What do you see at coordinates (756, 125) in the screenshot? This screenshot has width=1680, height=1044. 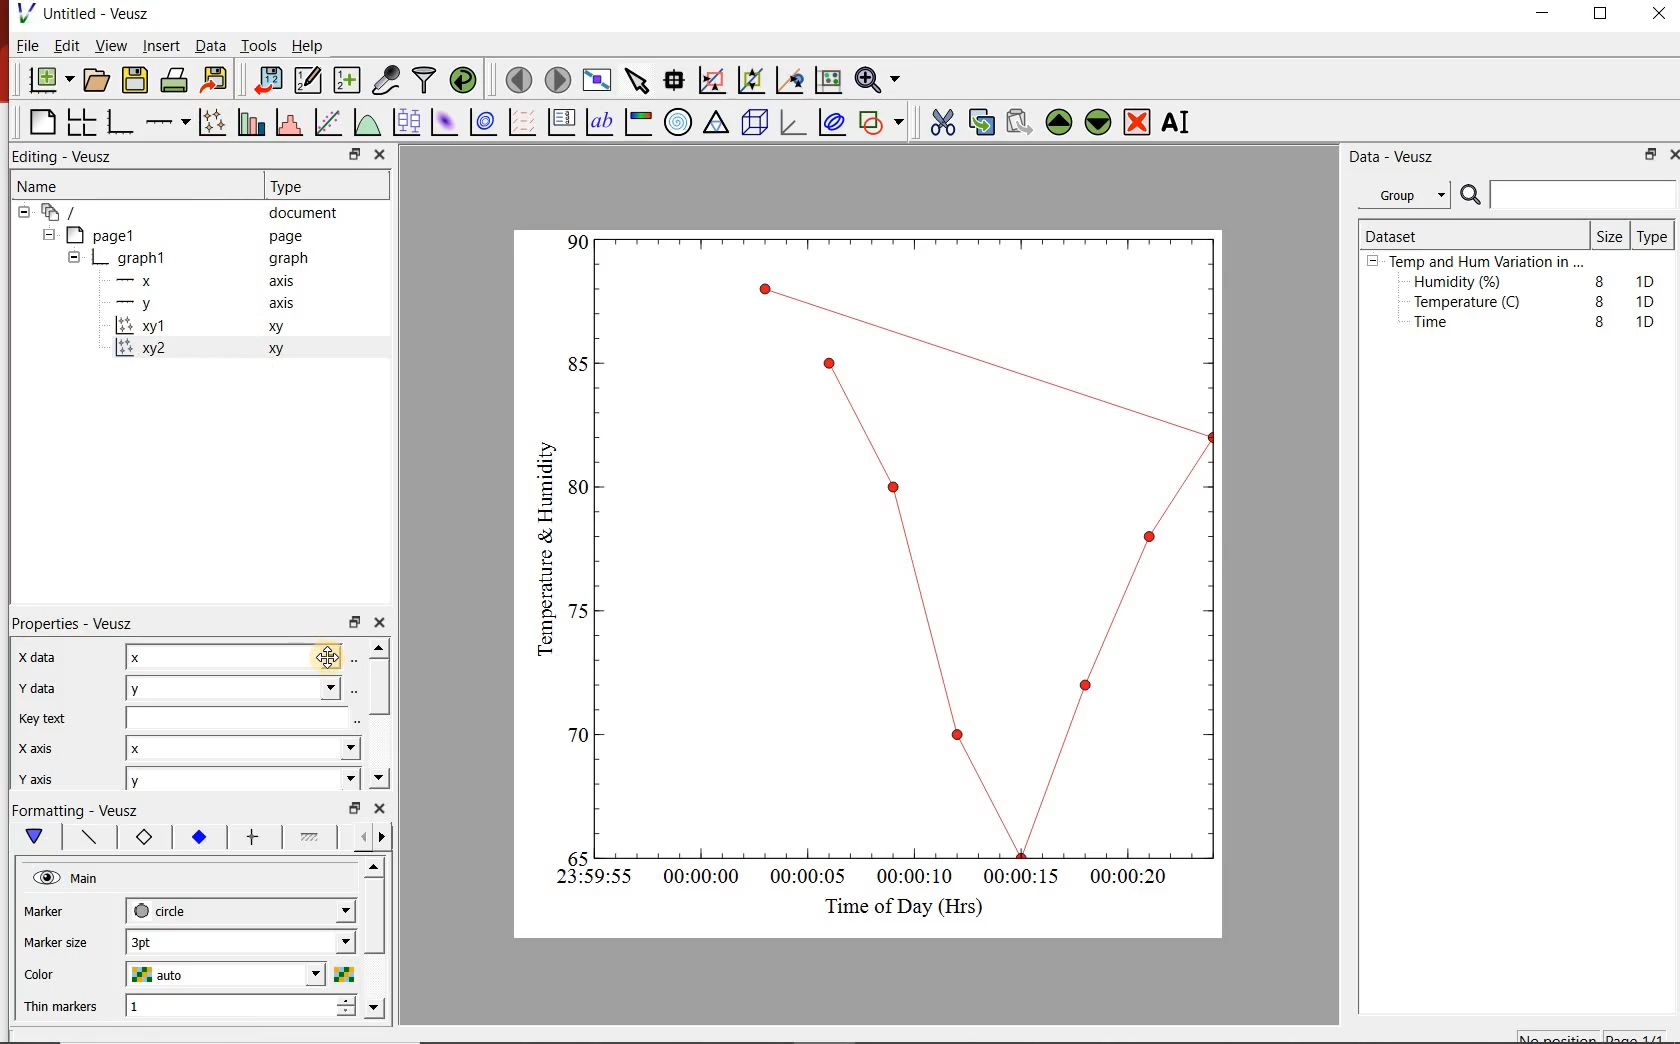 I see `3d scene` at bounding box center [756, 125].